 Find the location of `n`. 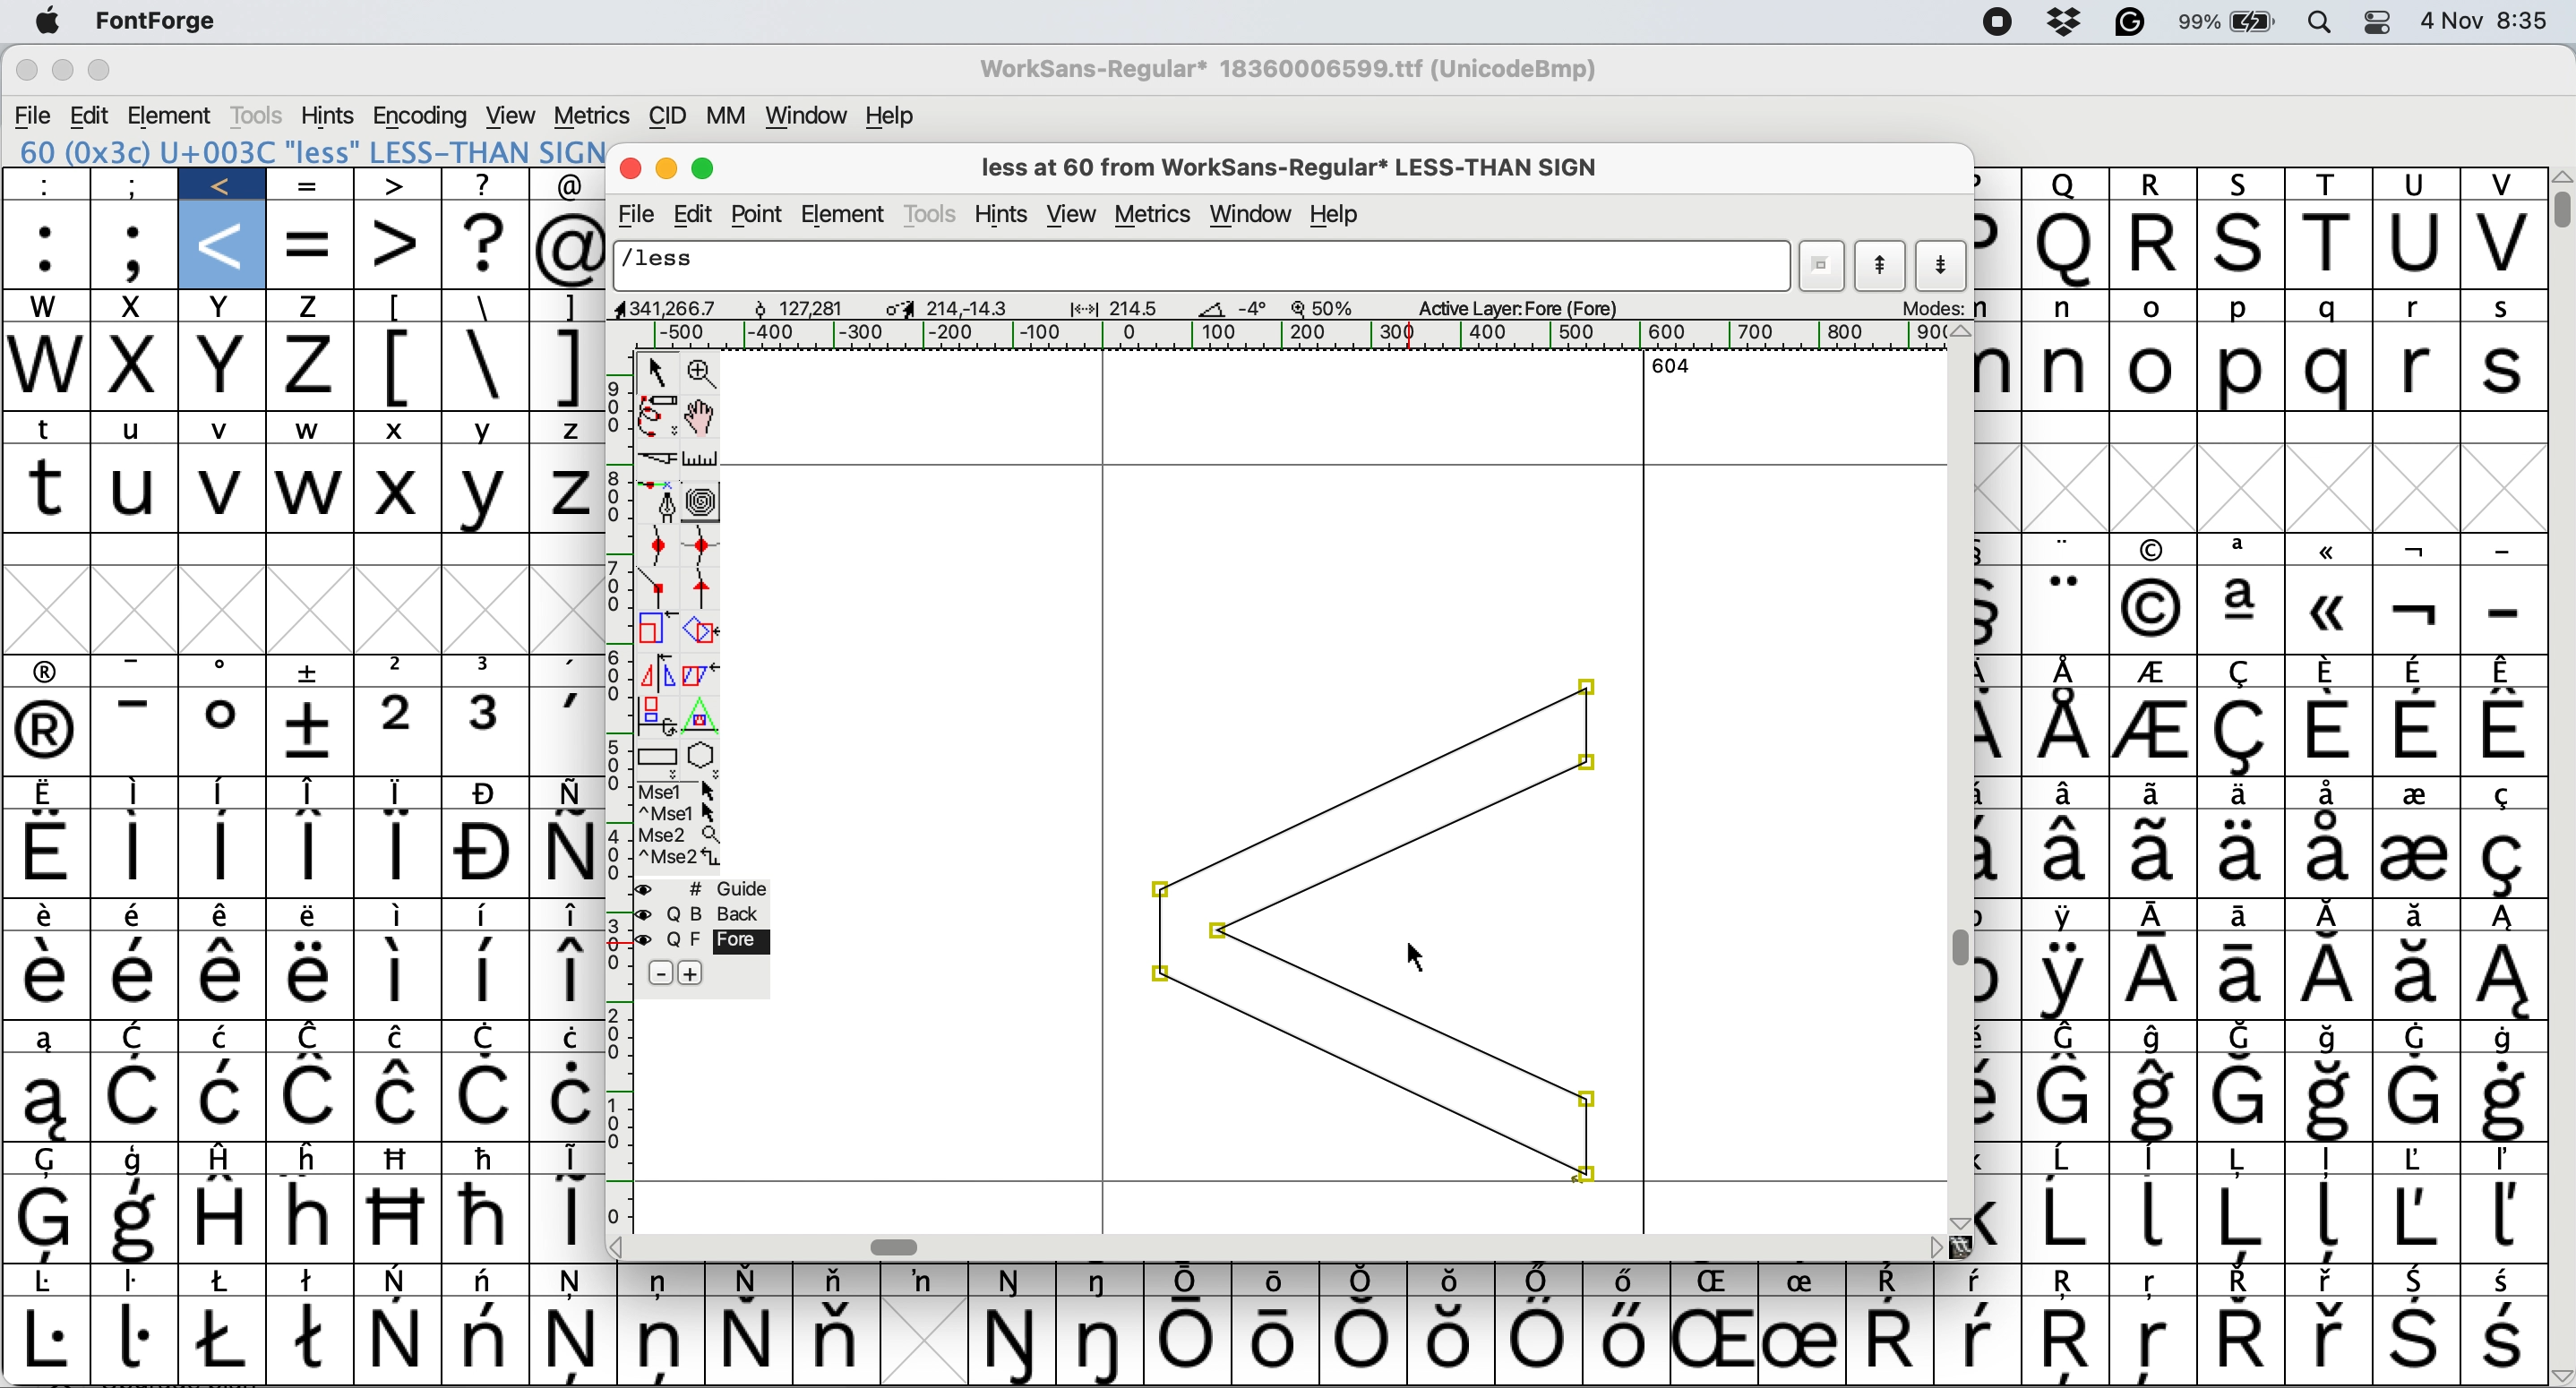

n is located at coordinates (2068, 367).